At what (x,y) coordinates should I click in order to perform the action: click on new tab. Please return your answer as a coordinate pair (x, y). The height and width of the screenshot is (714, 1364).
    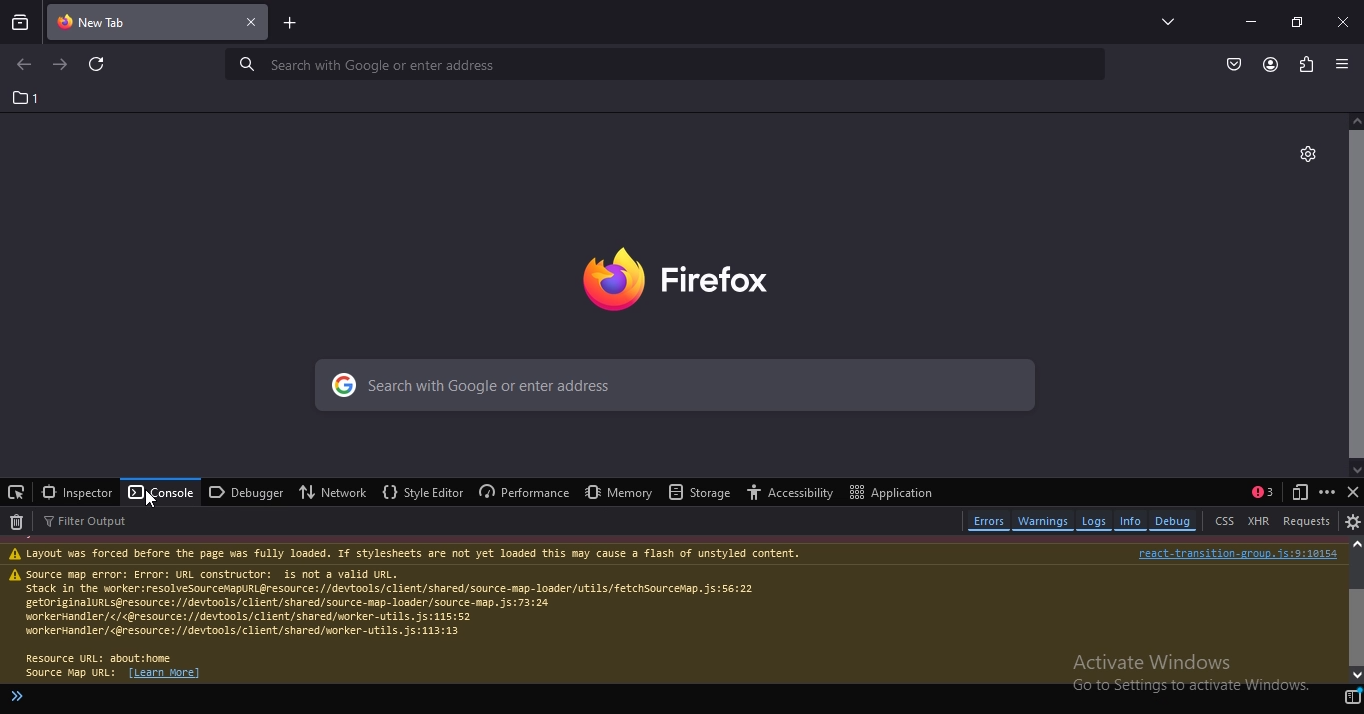
    Looking at the image, I should click on (290, 22).